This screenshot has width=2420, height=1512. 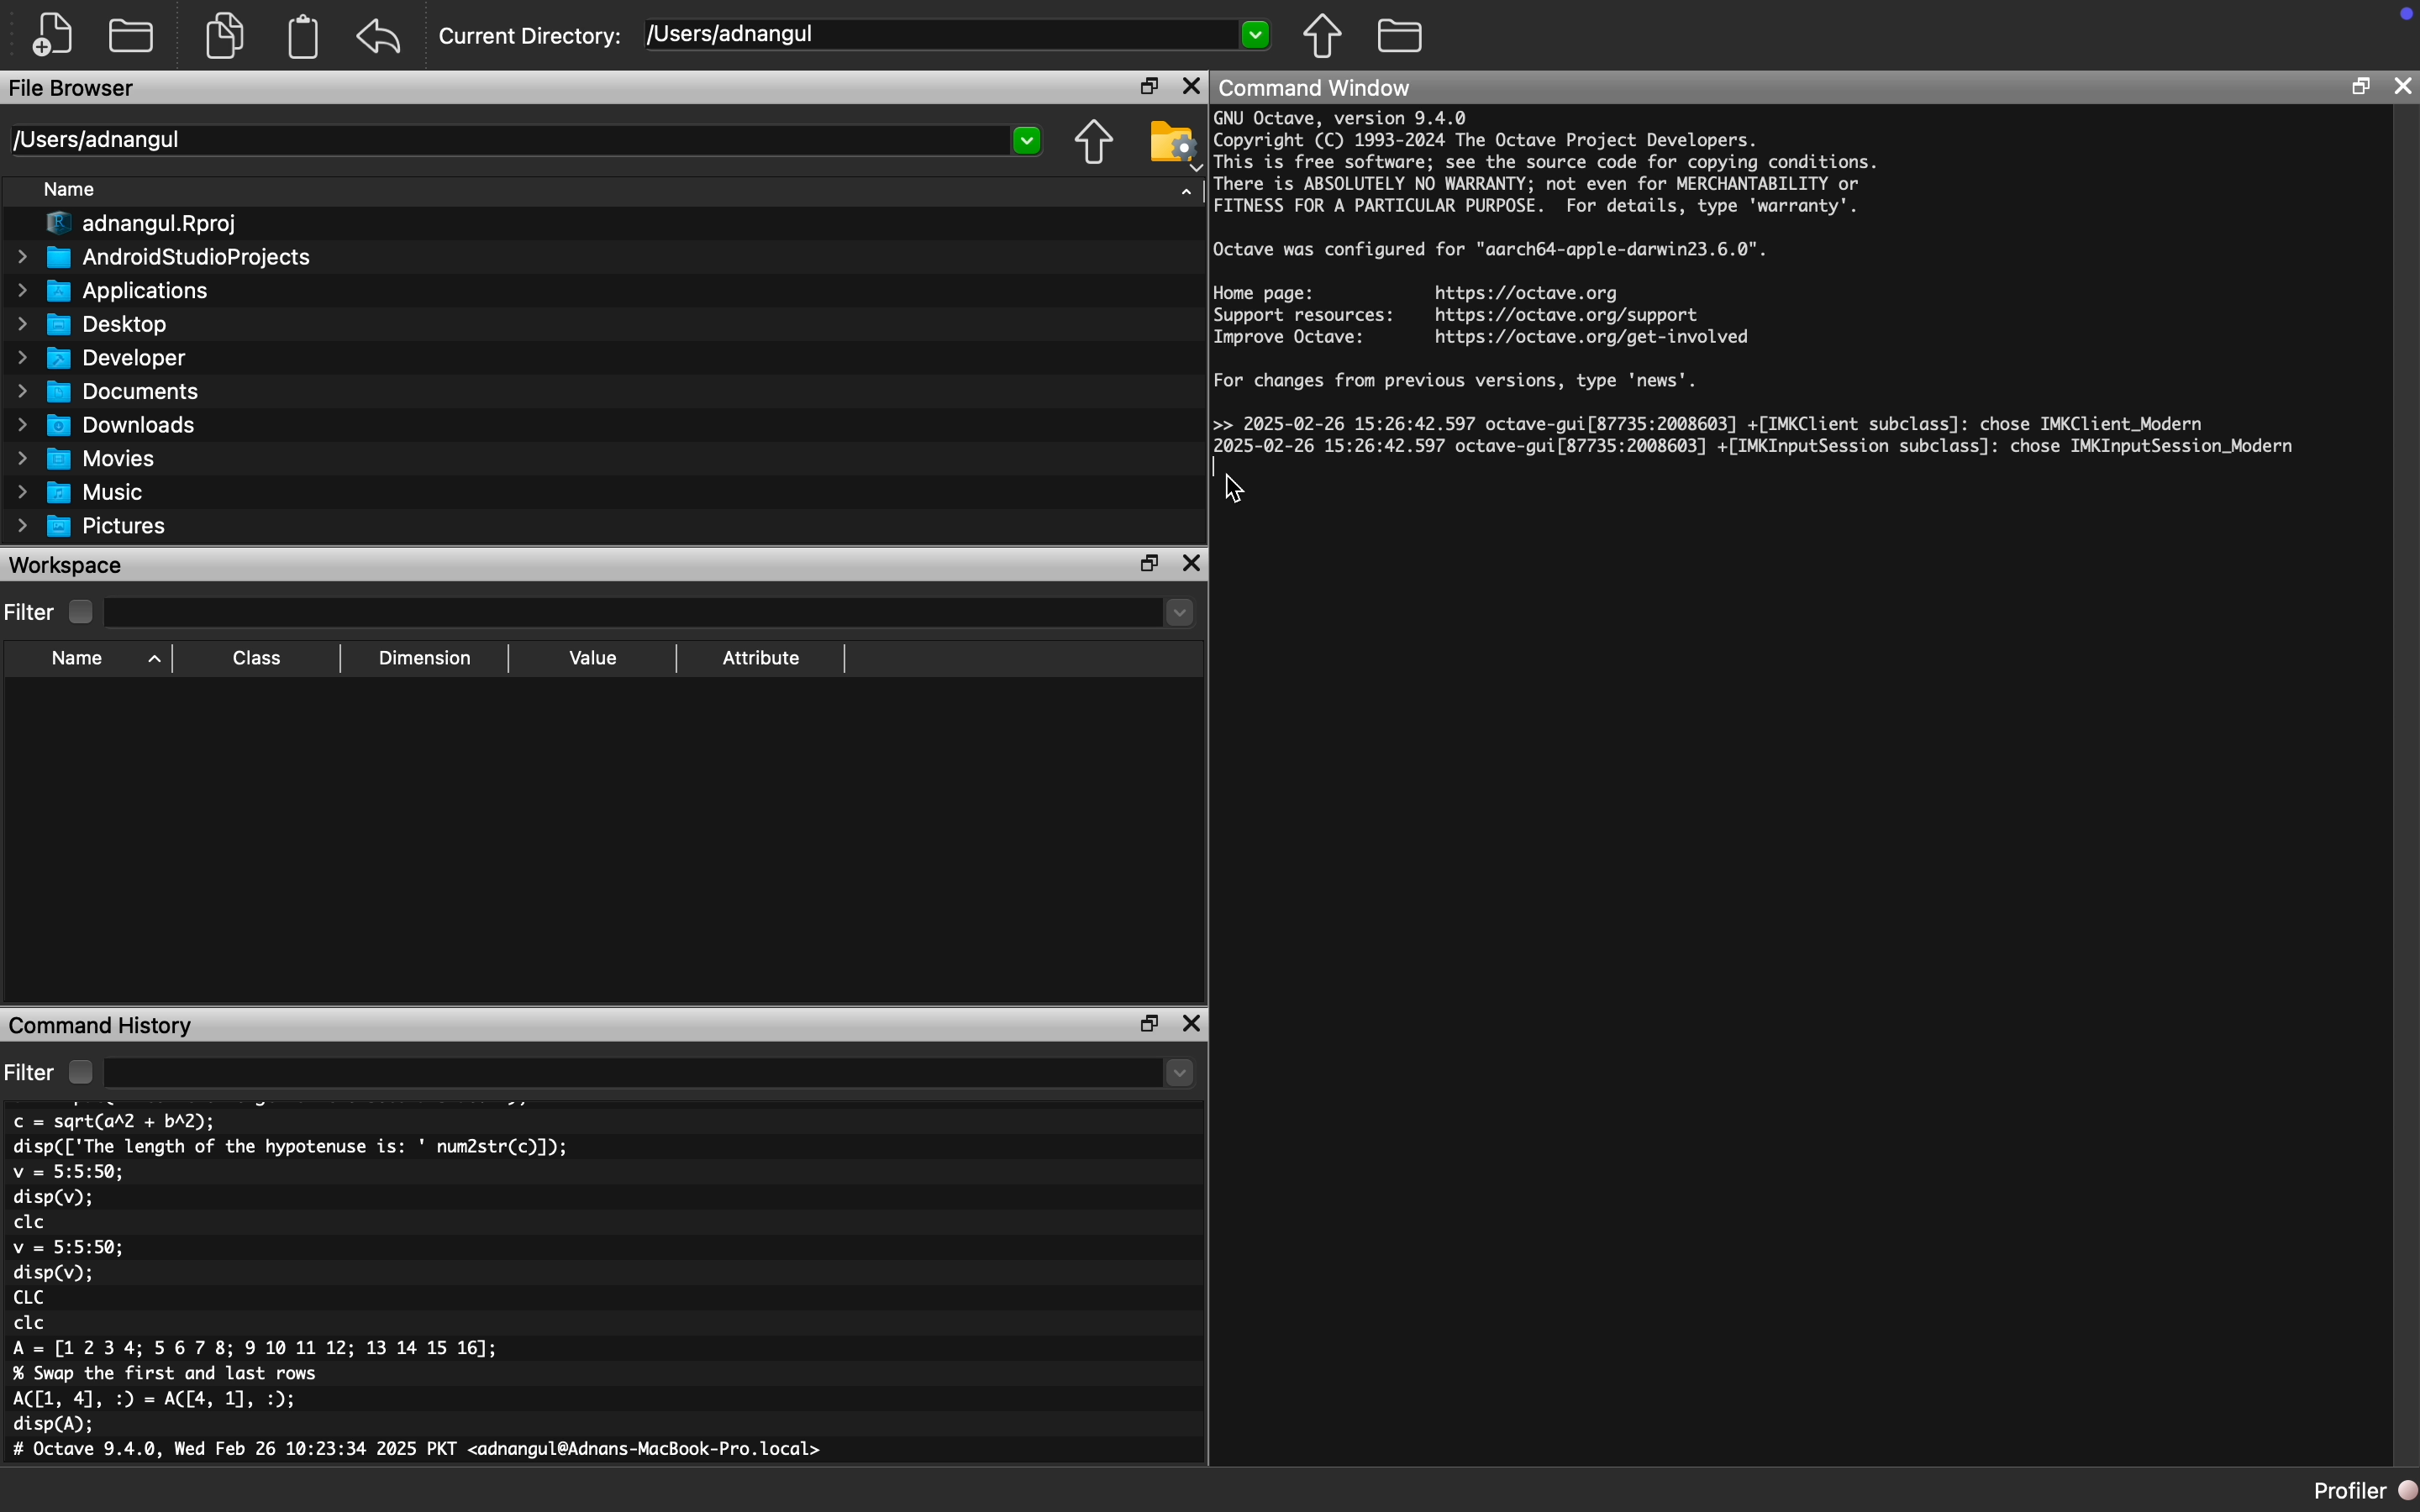 What do you see at coordinates (56, 1425) in the screenshot?
I see `disp(A);` at bounding box center [56, 1425].